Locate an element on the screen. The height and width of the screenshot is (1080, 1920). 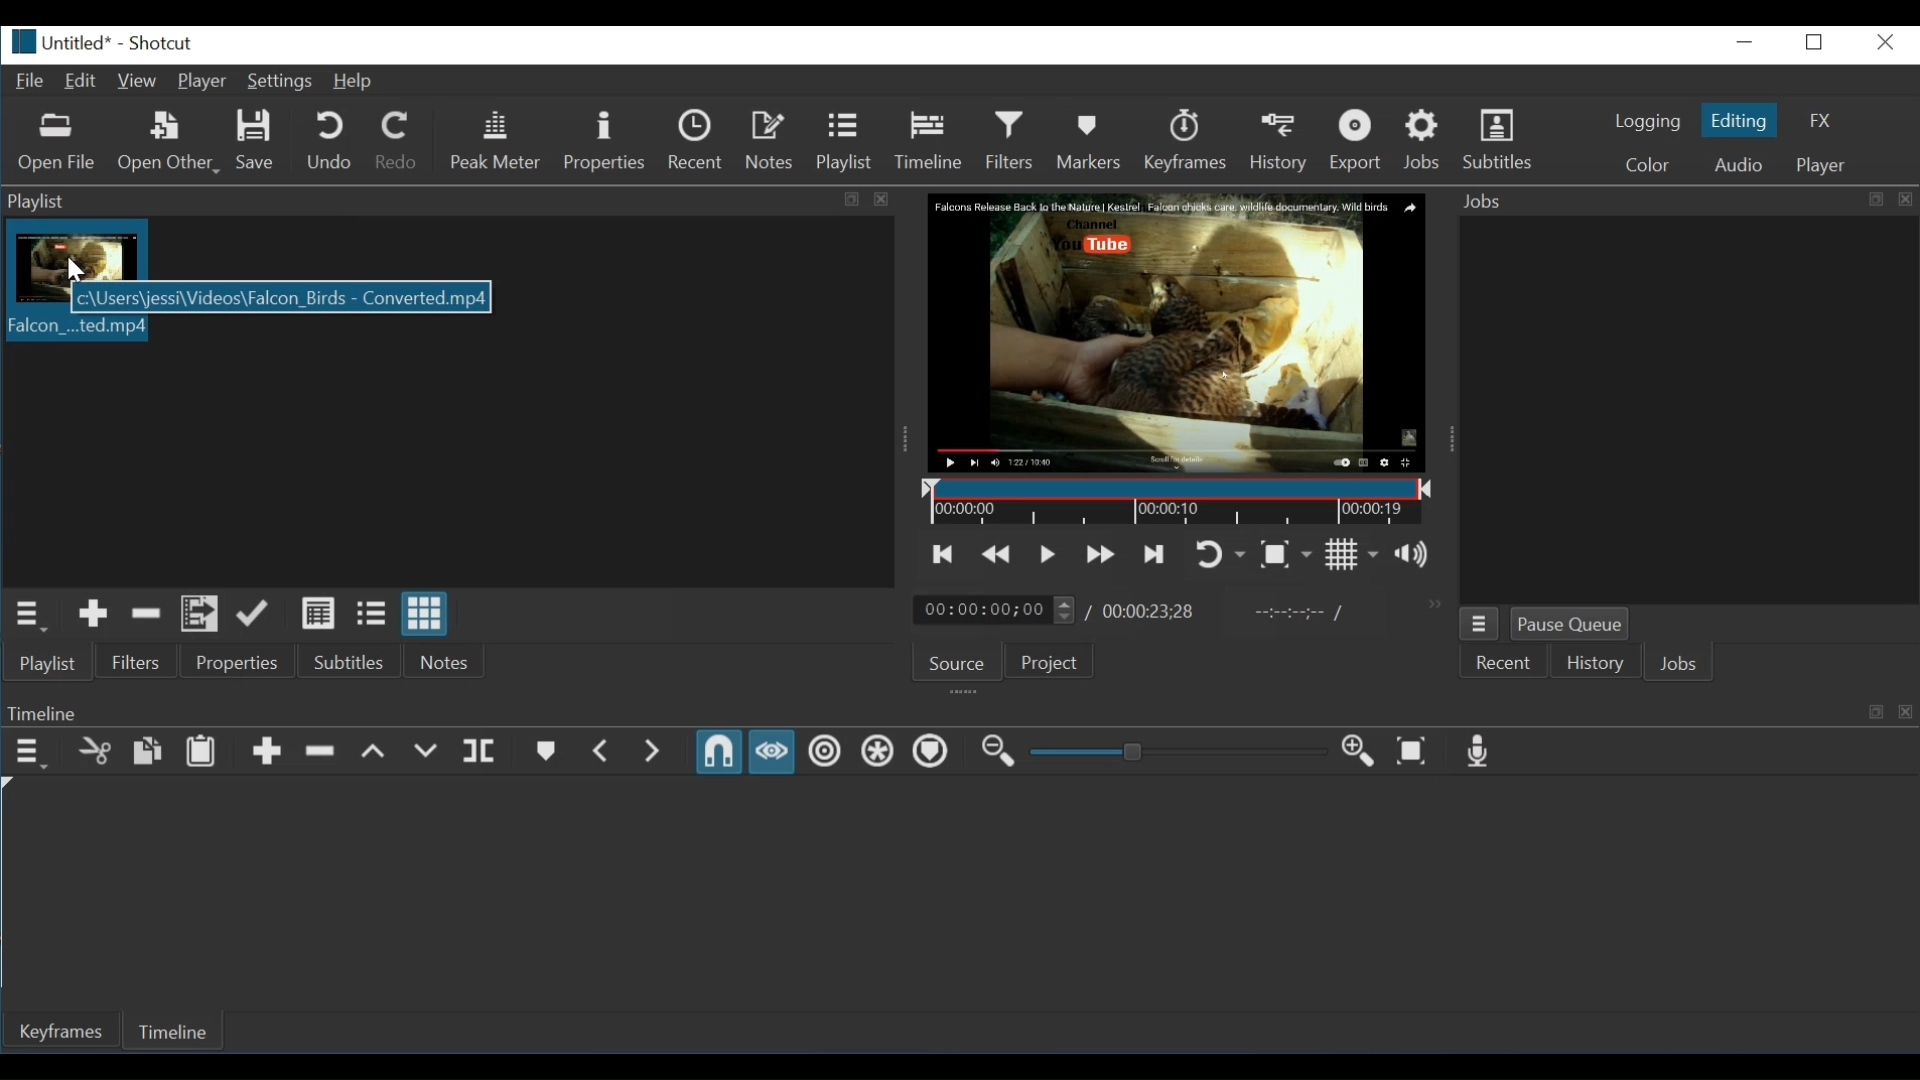
Append is located at coordinates (268, 752).